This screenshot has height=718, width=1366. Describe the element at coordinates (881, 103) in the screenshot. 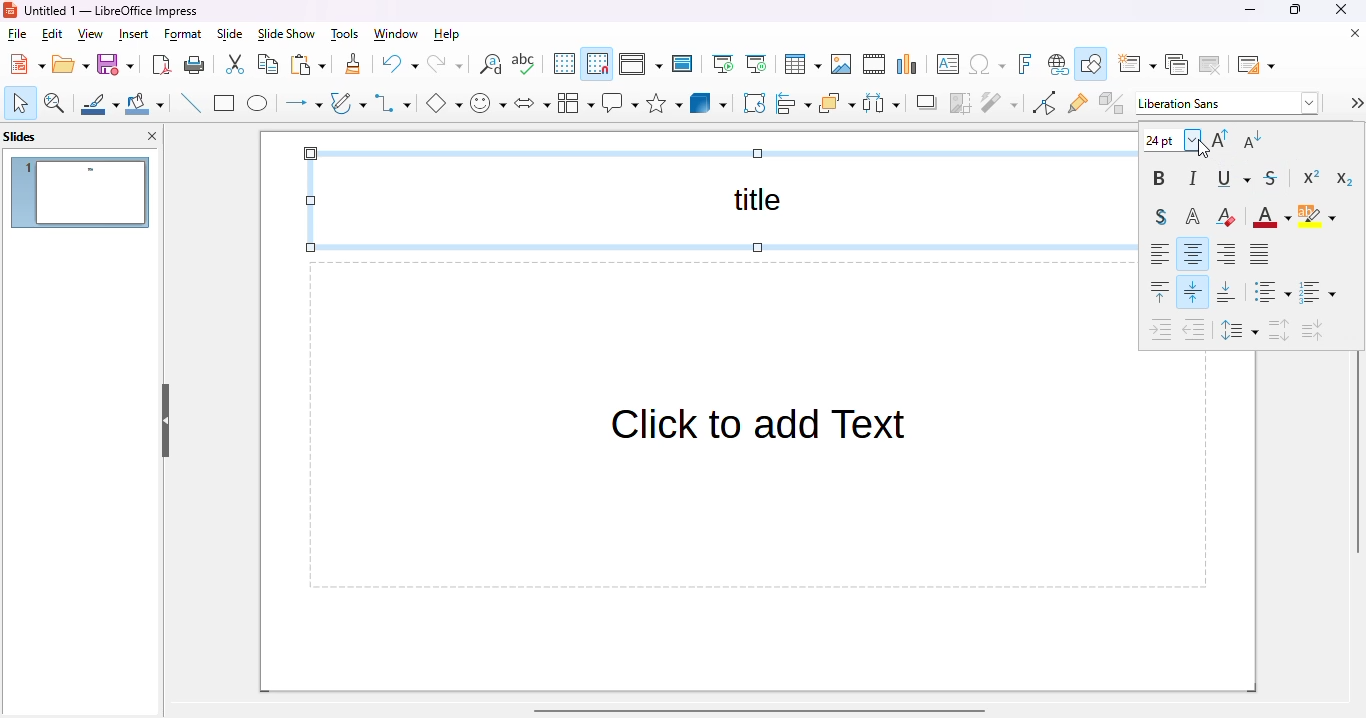

I see `select at least three objects to distribute` at that location.